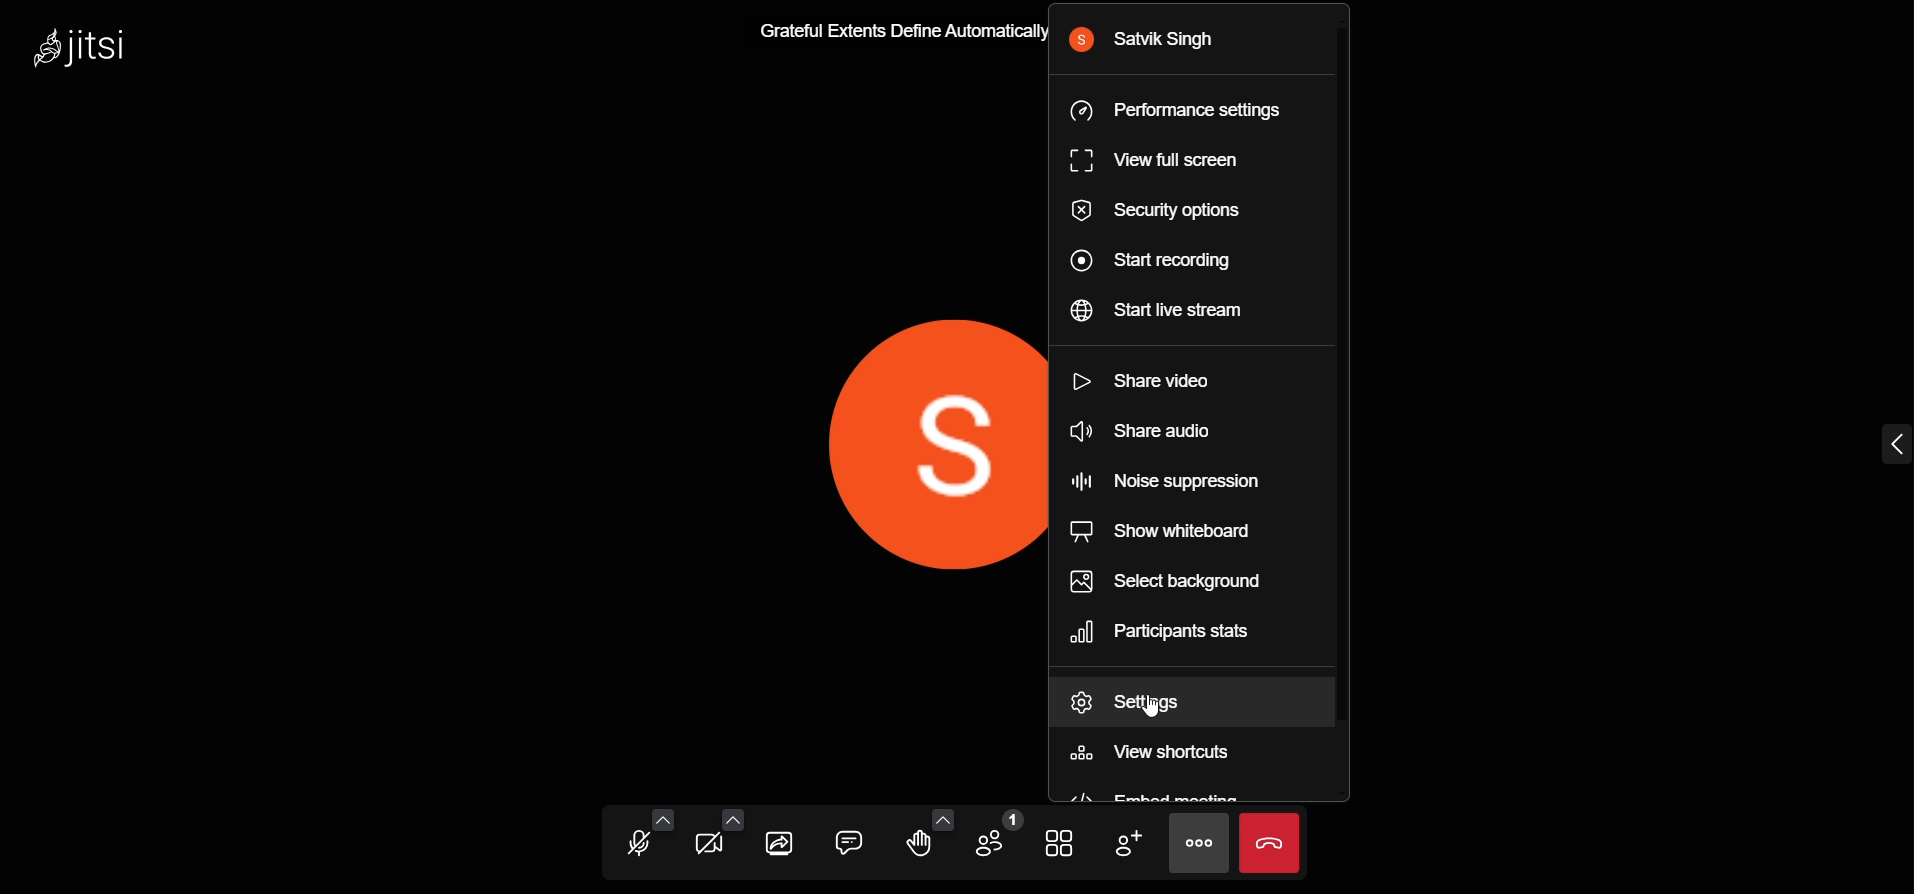 Image resolution: width=1914 pixels, height=894 pixels. Describe the element at coordinates (1164, 749) in the screenshot. I see `view shortcuts` at that location.